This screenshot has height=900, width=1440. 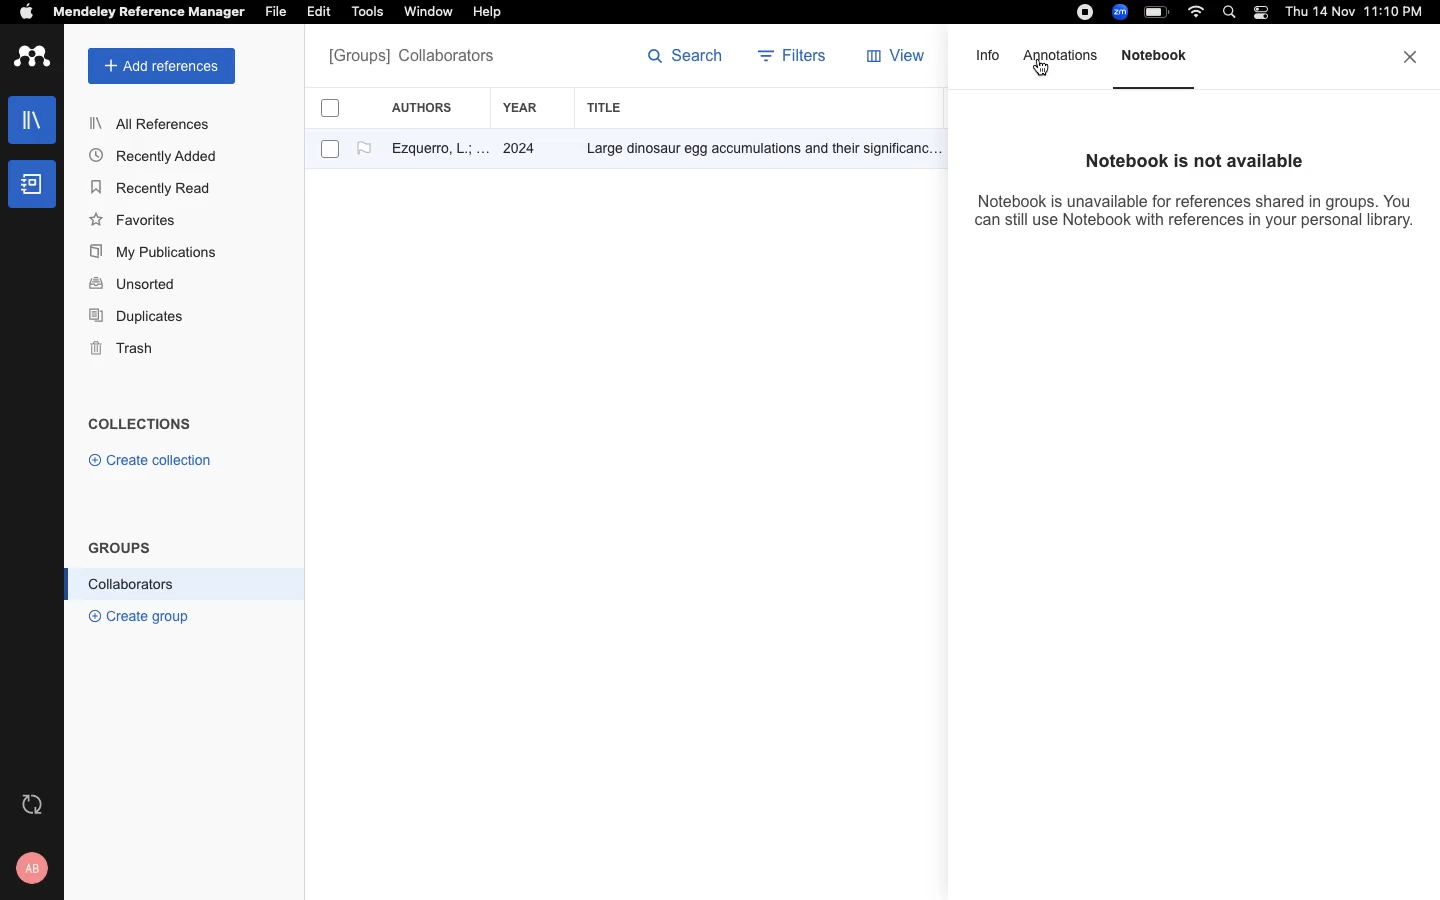 I want to click on Edit, so click(x=322, y=13).